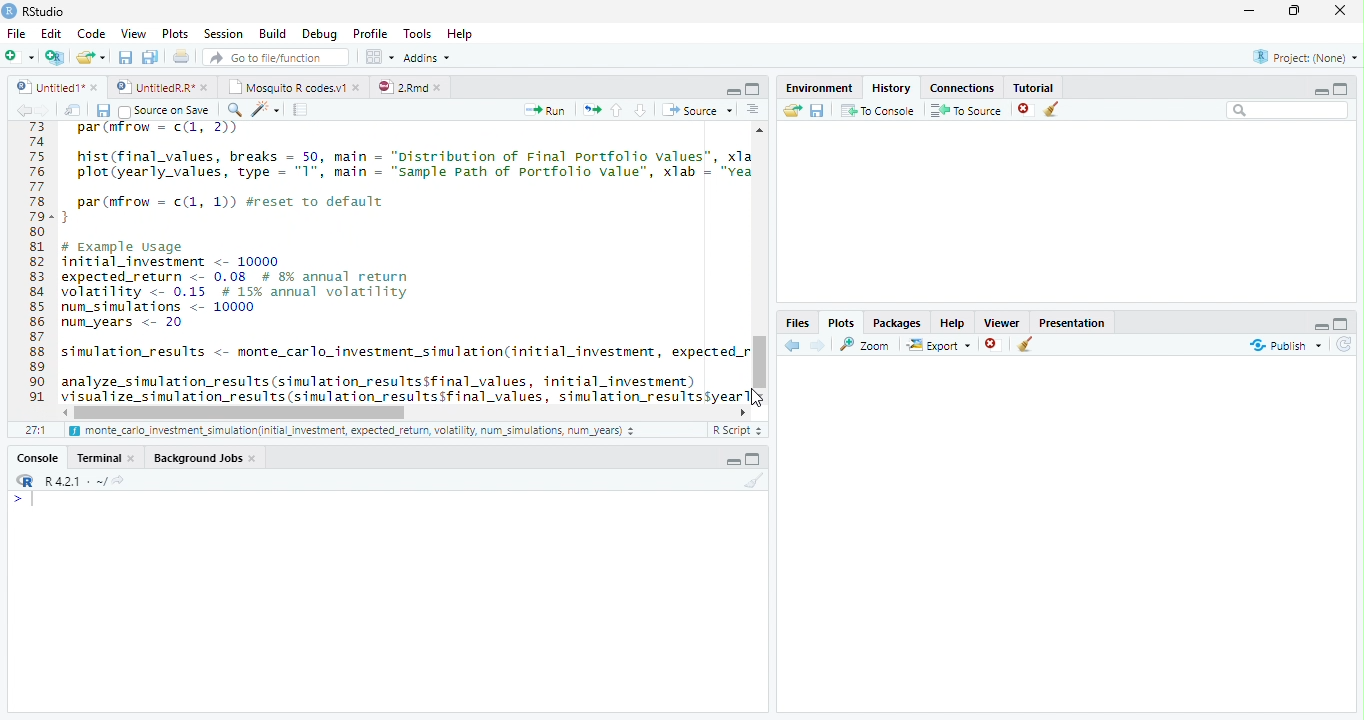 This screenshot has width=1364, height=720. What do you see at coordinates (896, 321) in the screenshot?
I see `Packages` at bounding box center [896, 321].